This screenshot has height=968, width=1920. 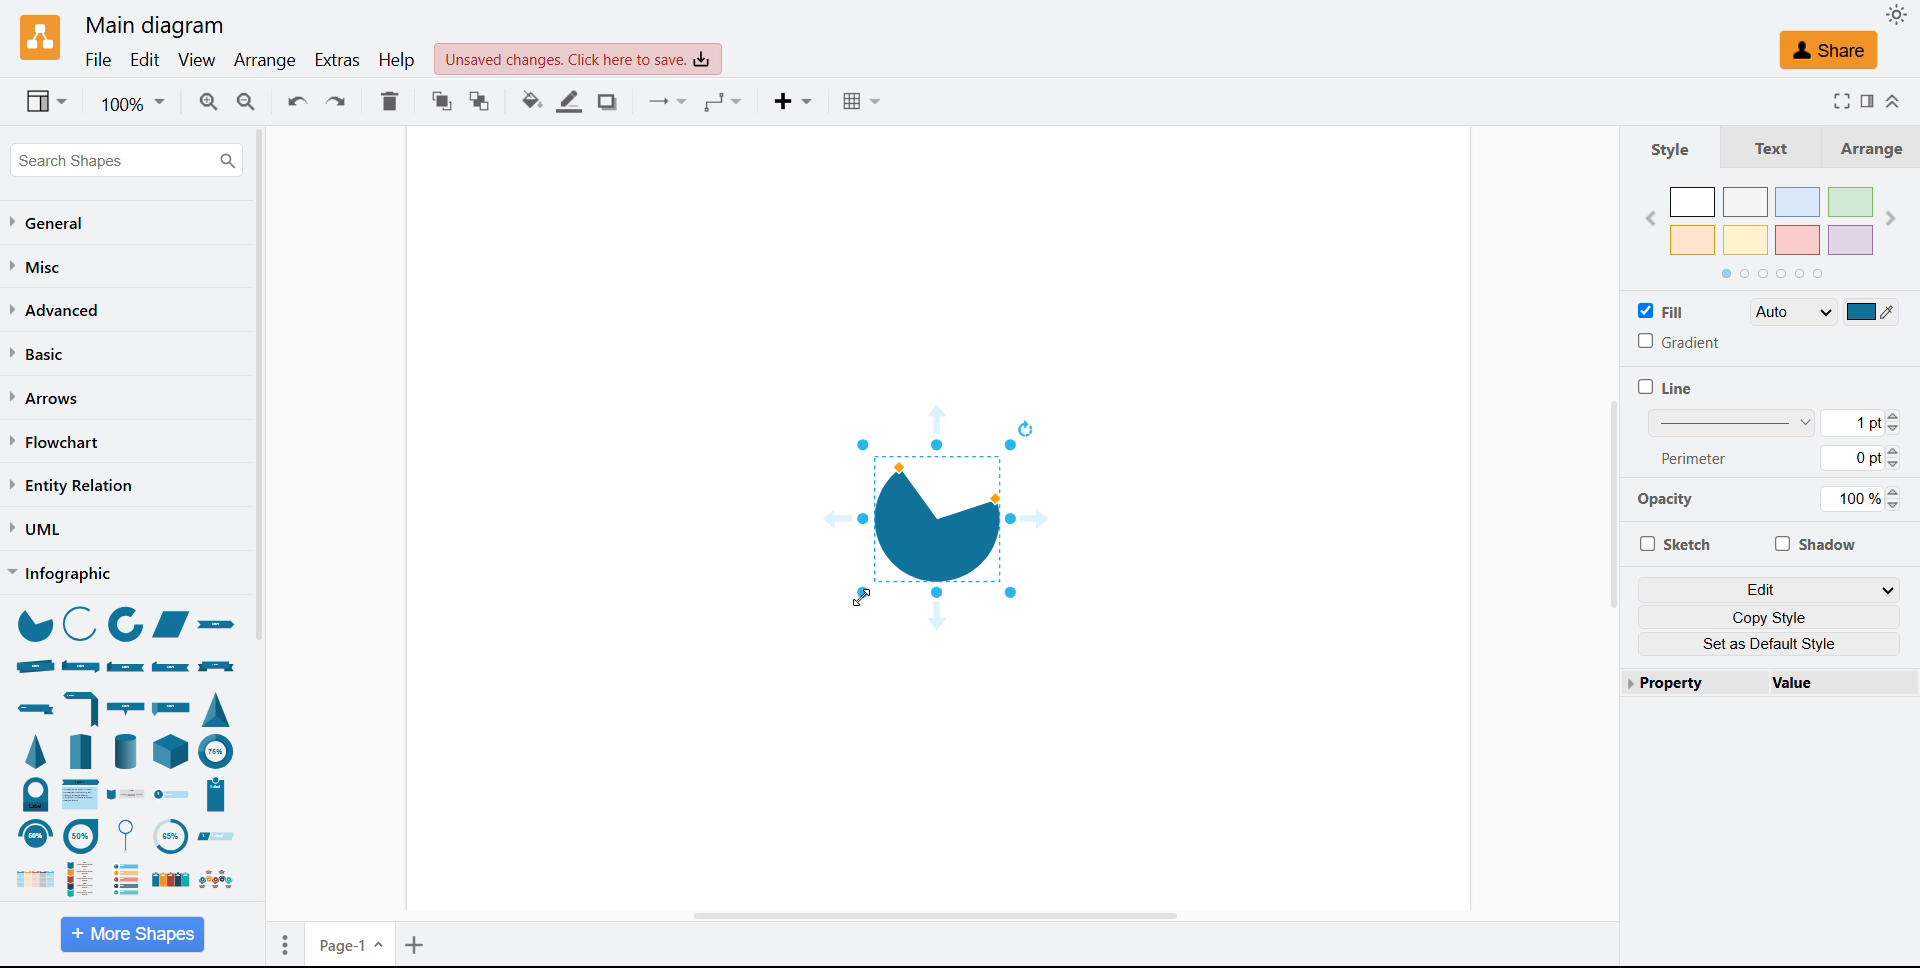 I want to click on To front , so click(x=443, y=101).